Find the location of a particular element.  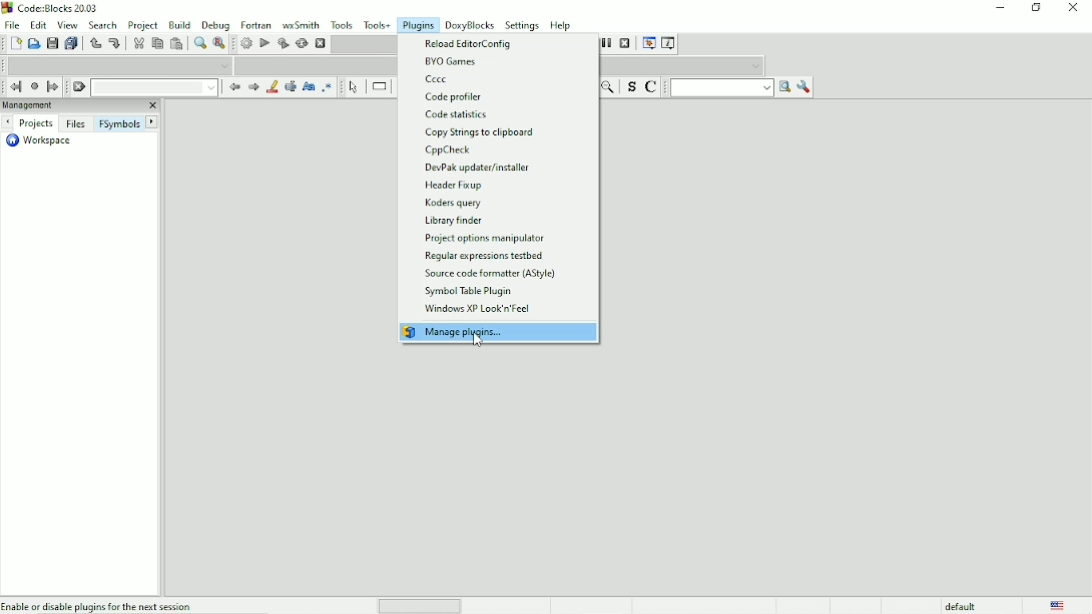

Fortran is located at coordinates (256, 25).